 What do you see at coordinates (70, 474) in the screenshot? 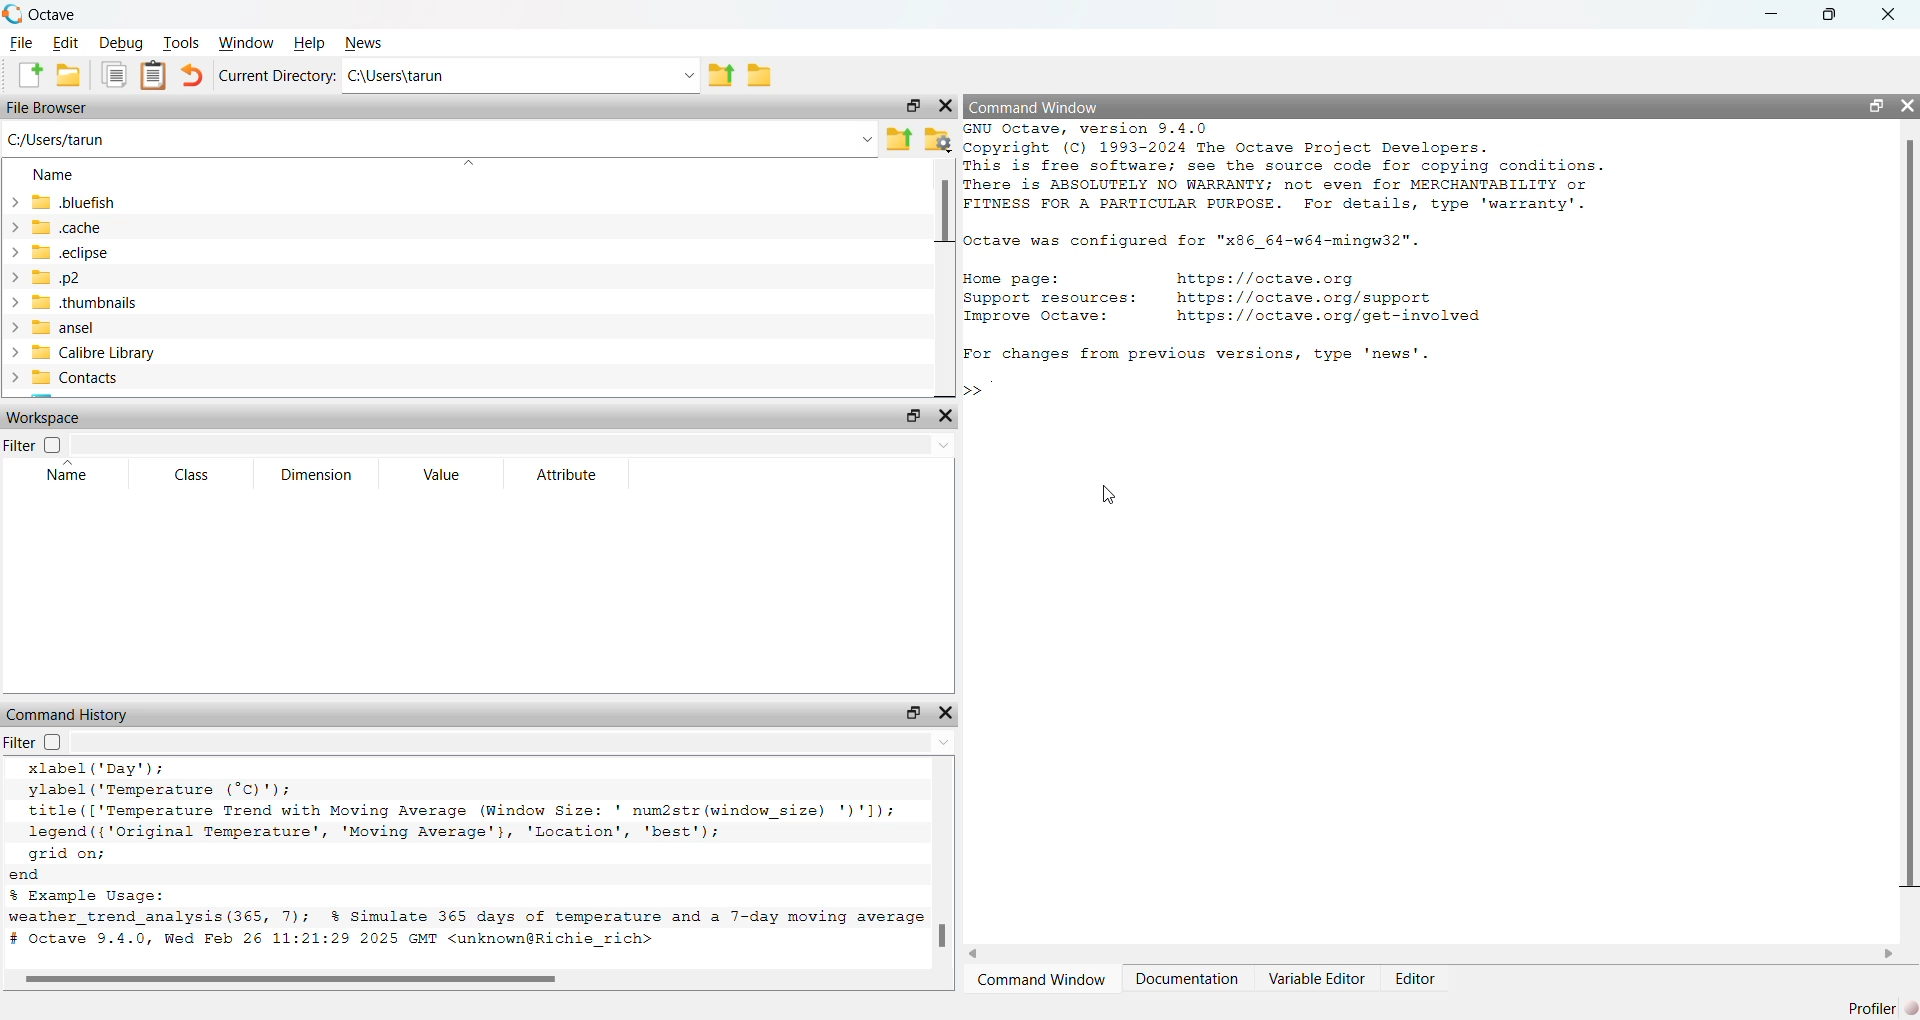
I see `Name` at bounding box center [70, 474].